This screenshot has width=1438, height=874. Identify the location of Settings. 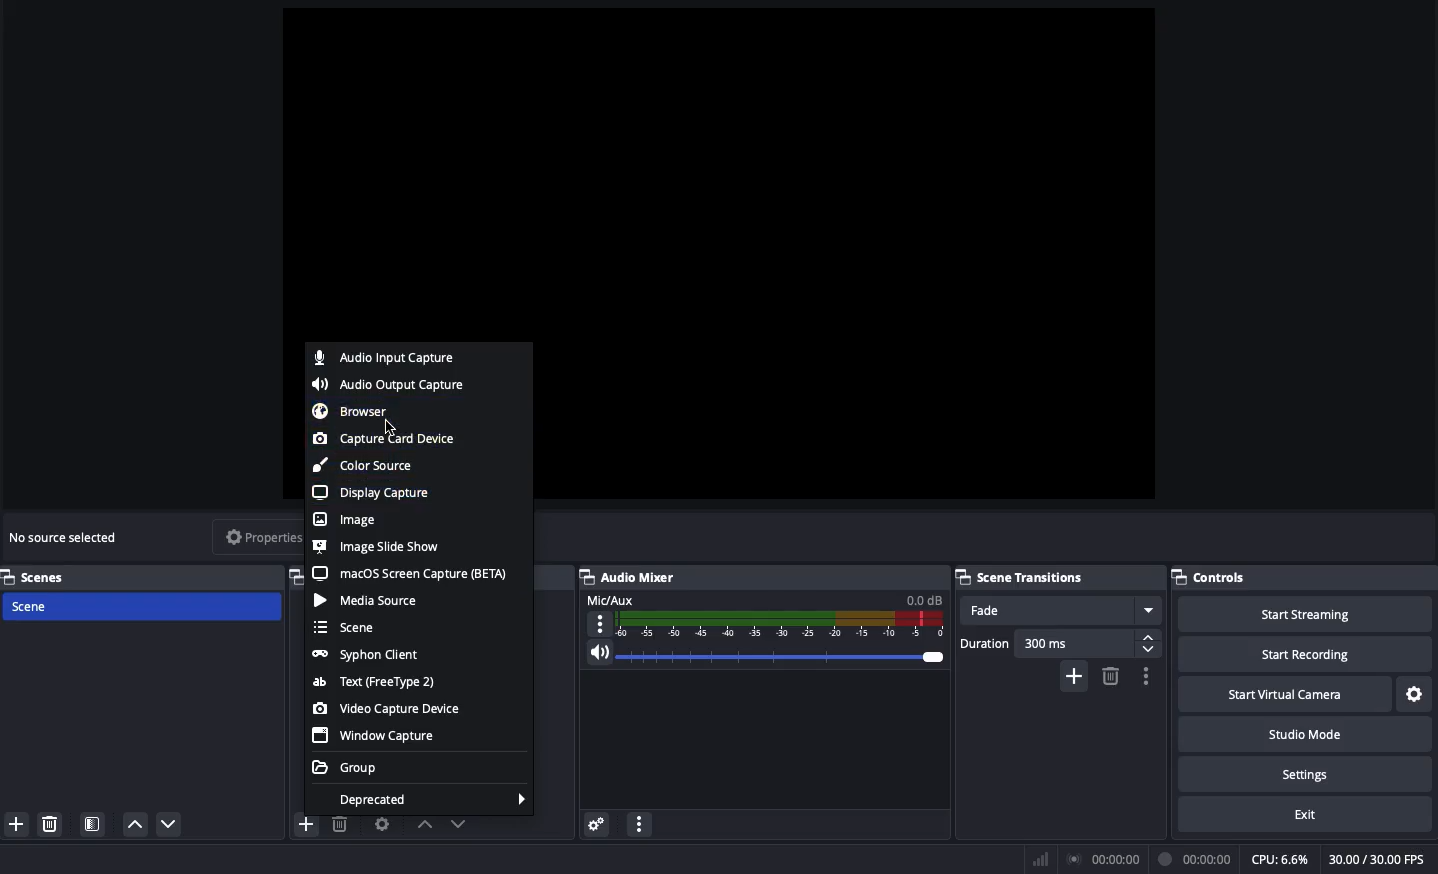
(598, 824).